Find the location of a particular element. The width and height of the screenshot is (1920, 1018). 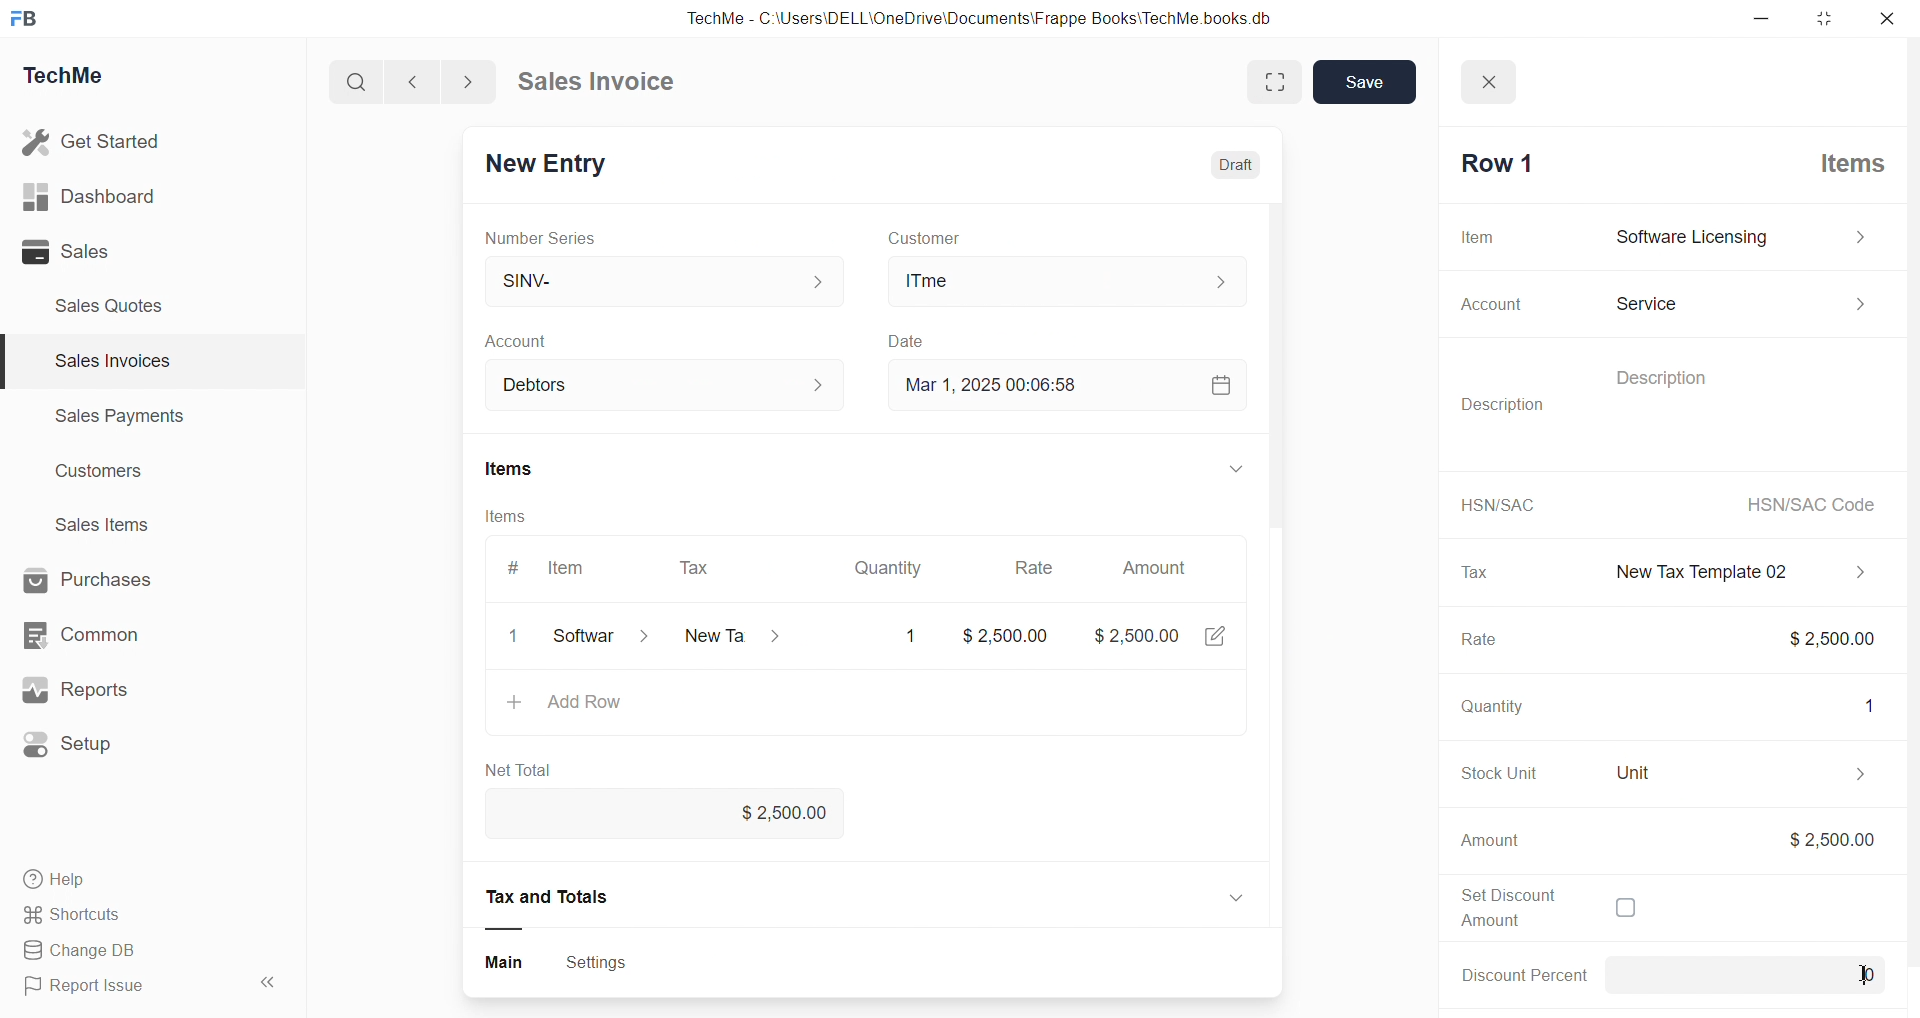

Purchases is located at coordinates (106, 578).